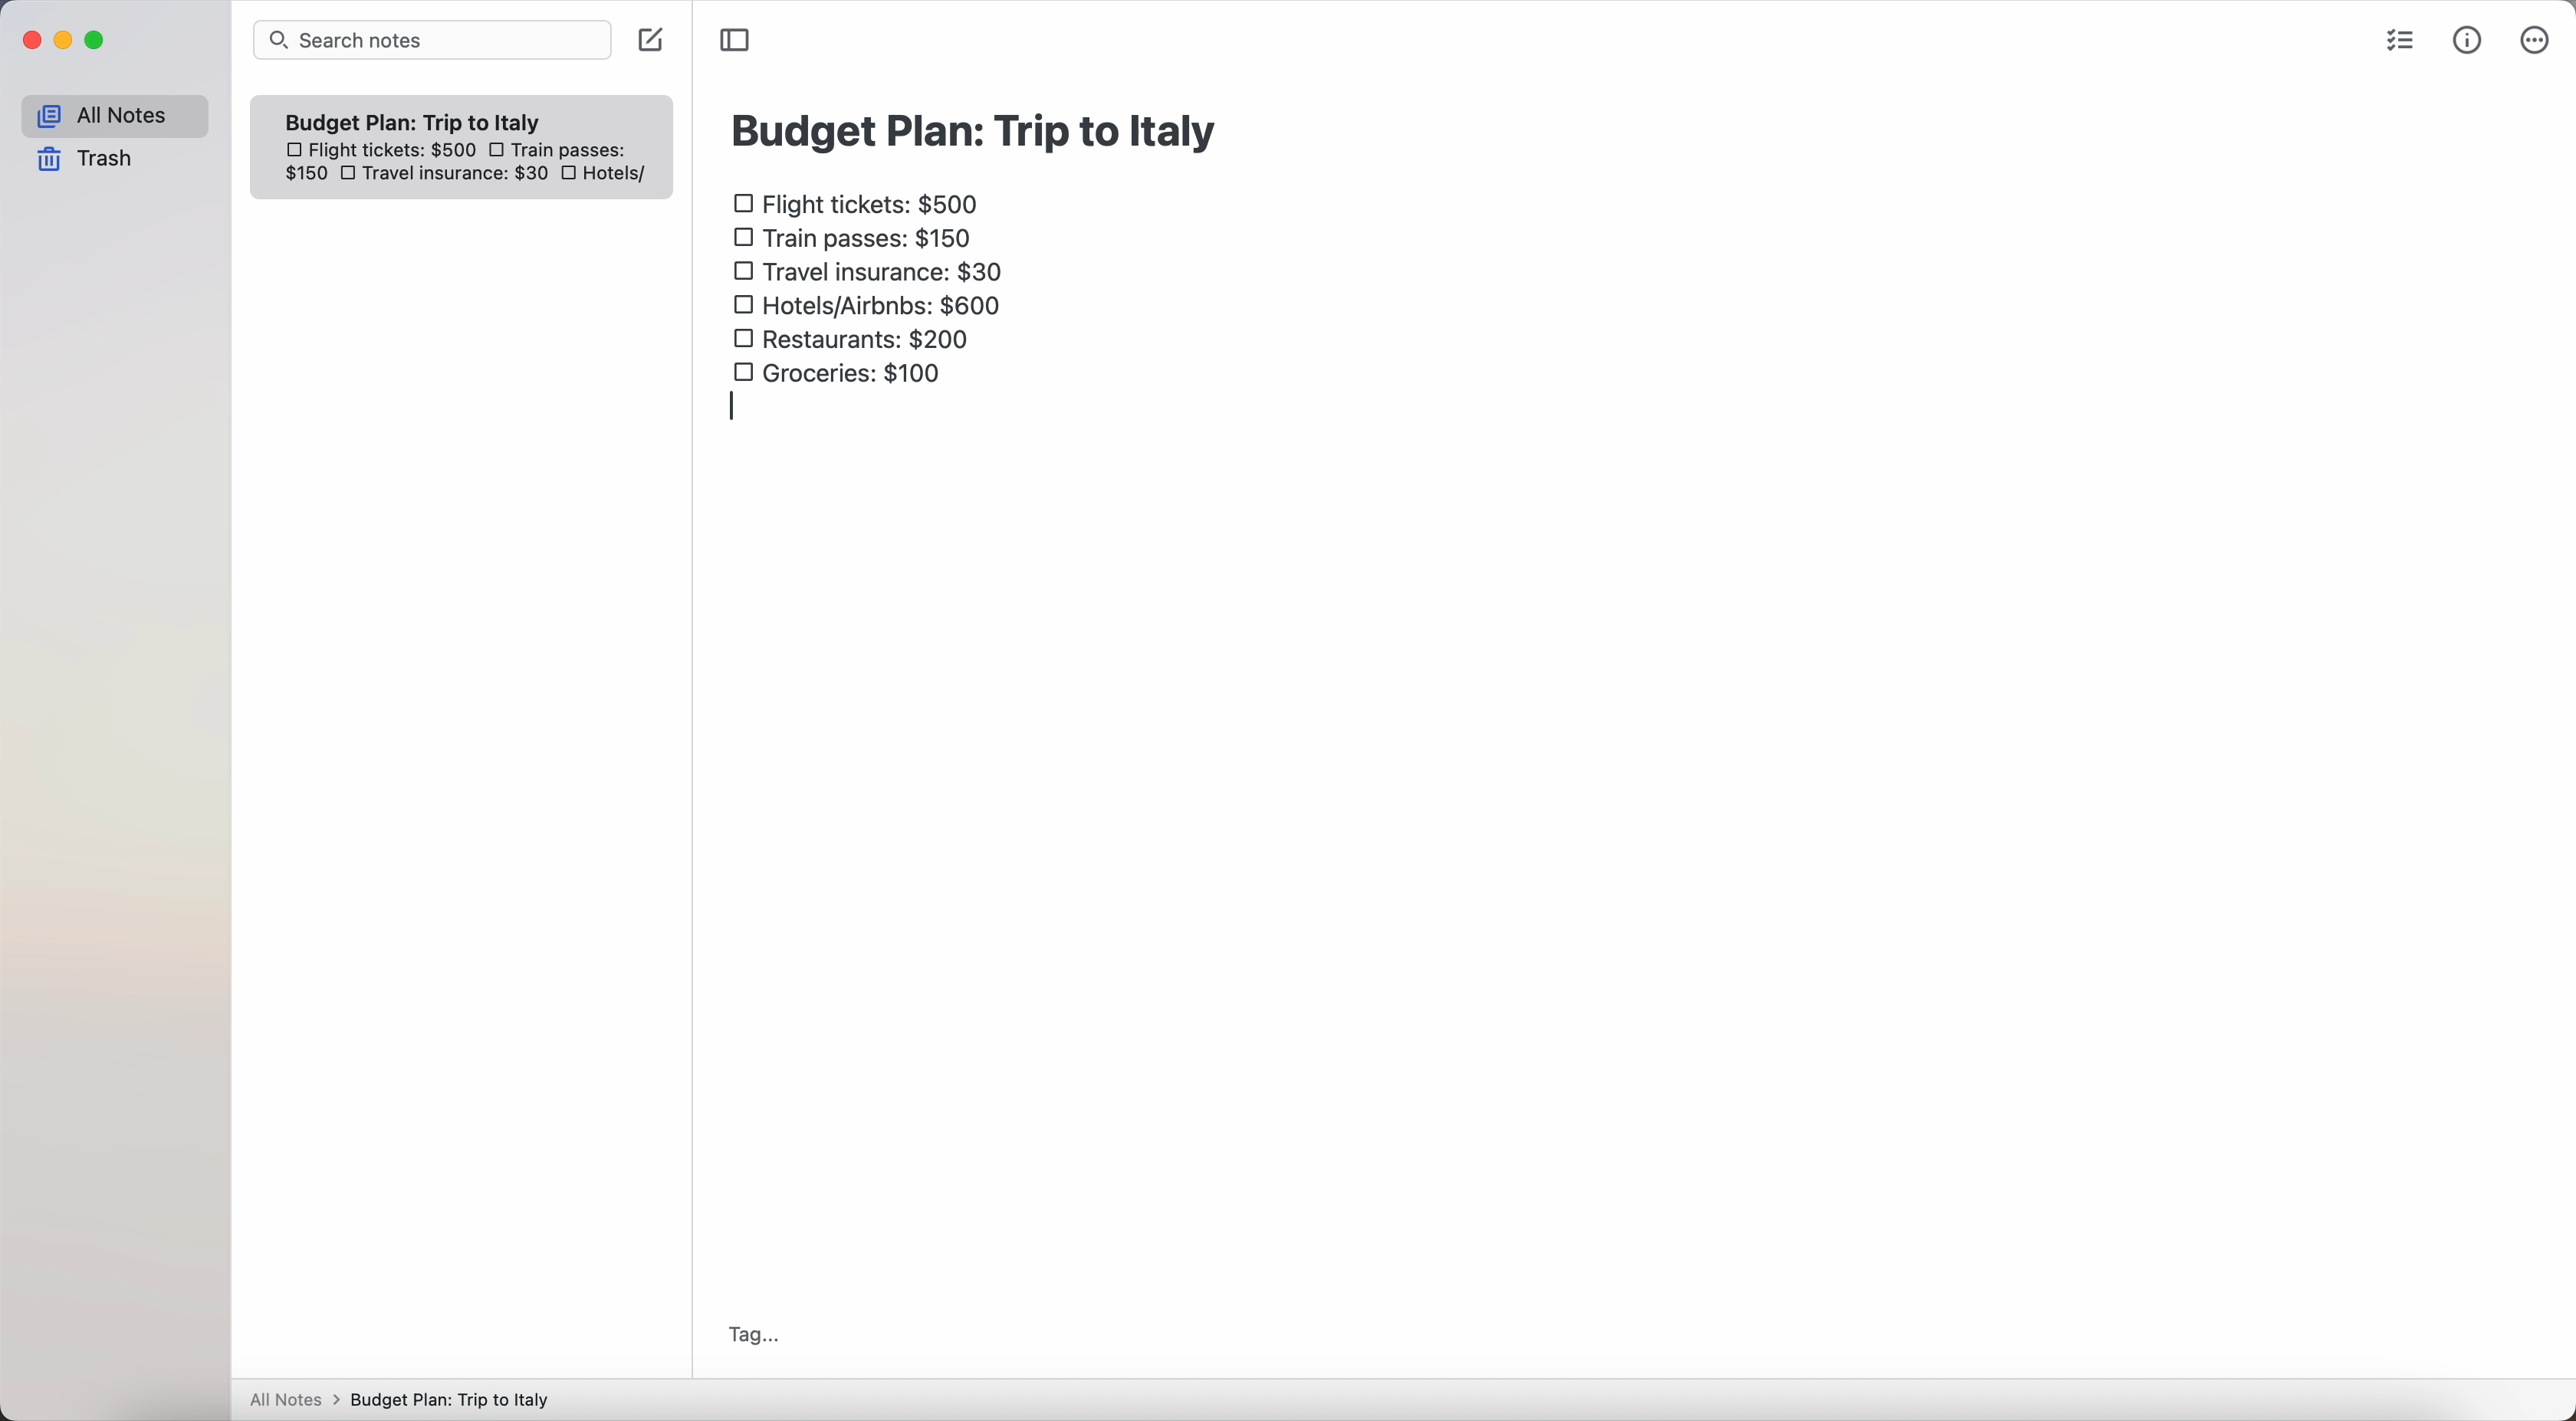 Image resolution: width=2576 pixels, height=1421 pixels. I want to click on more options, so click(2536, 40).